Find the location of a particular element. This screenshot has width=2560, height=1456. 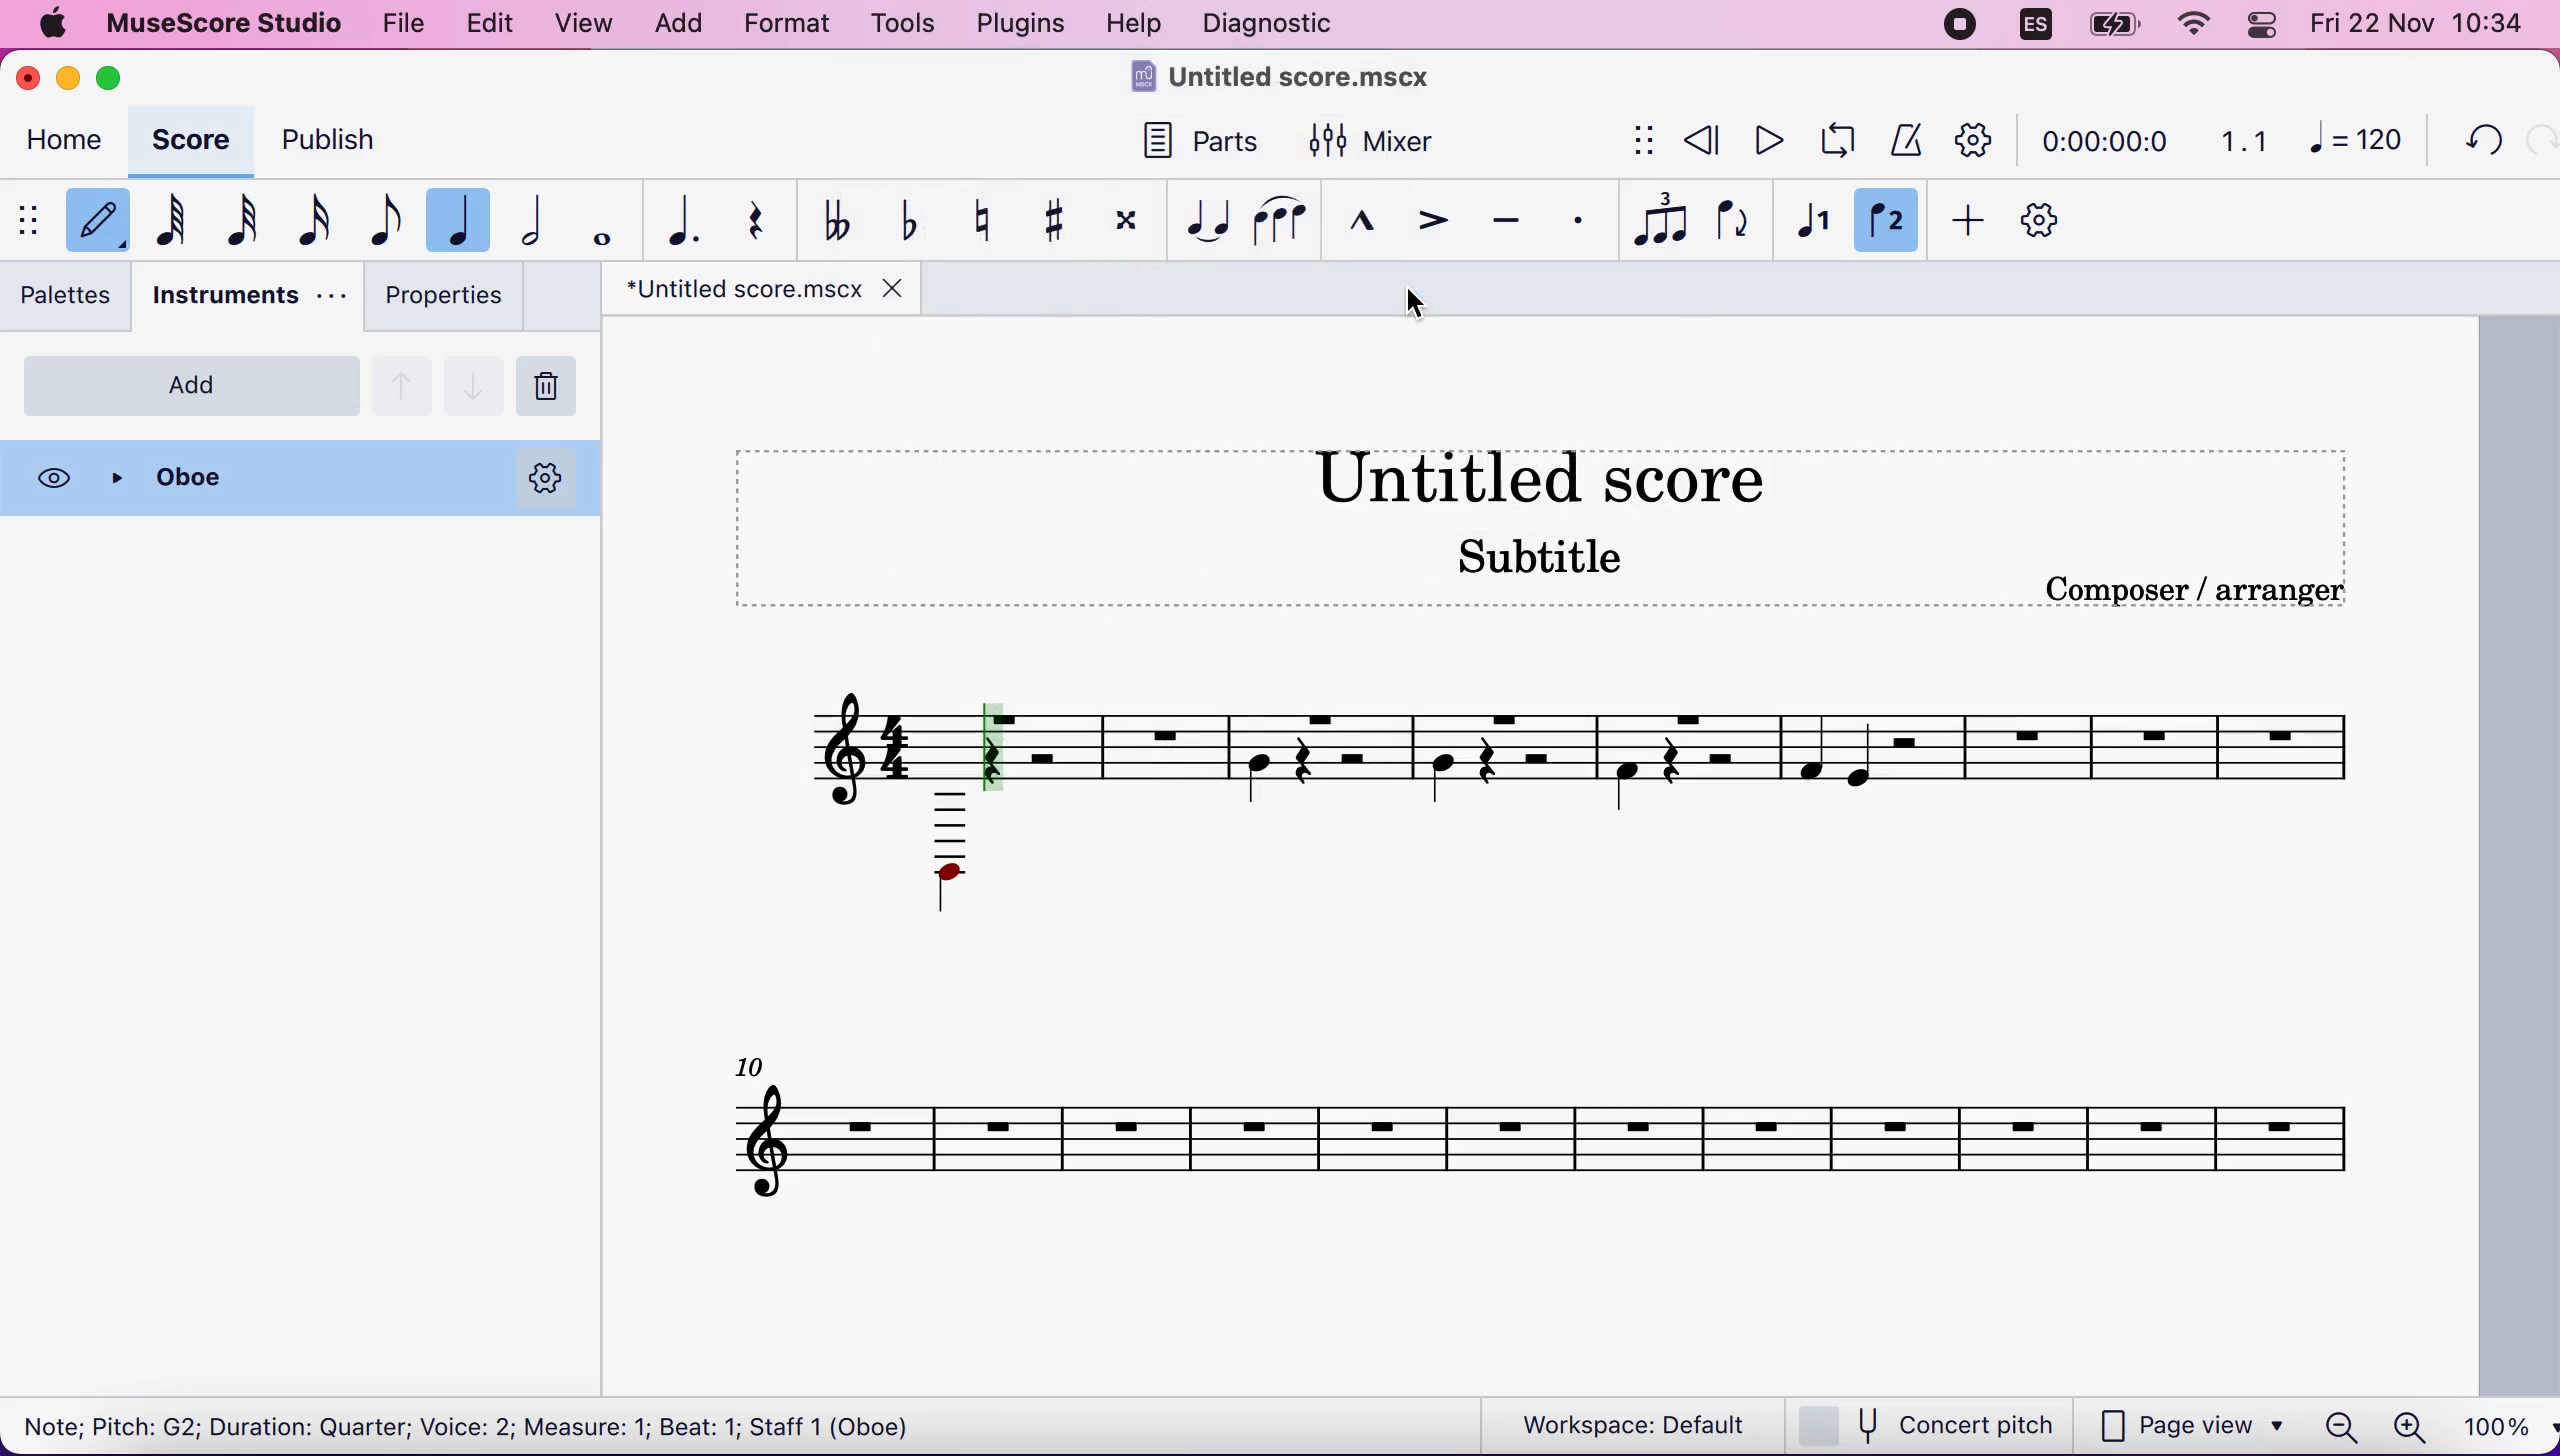

show/hide is located at coordinates (31, 223).